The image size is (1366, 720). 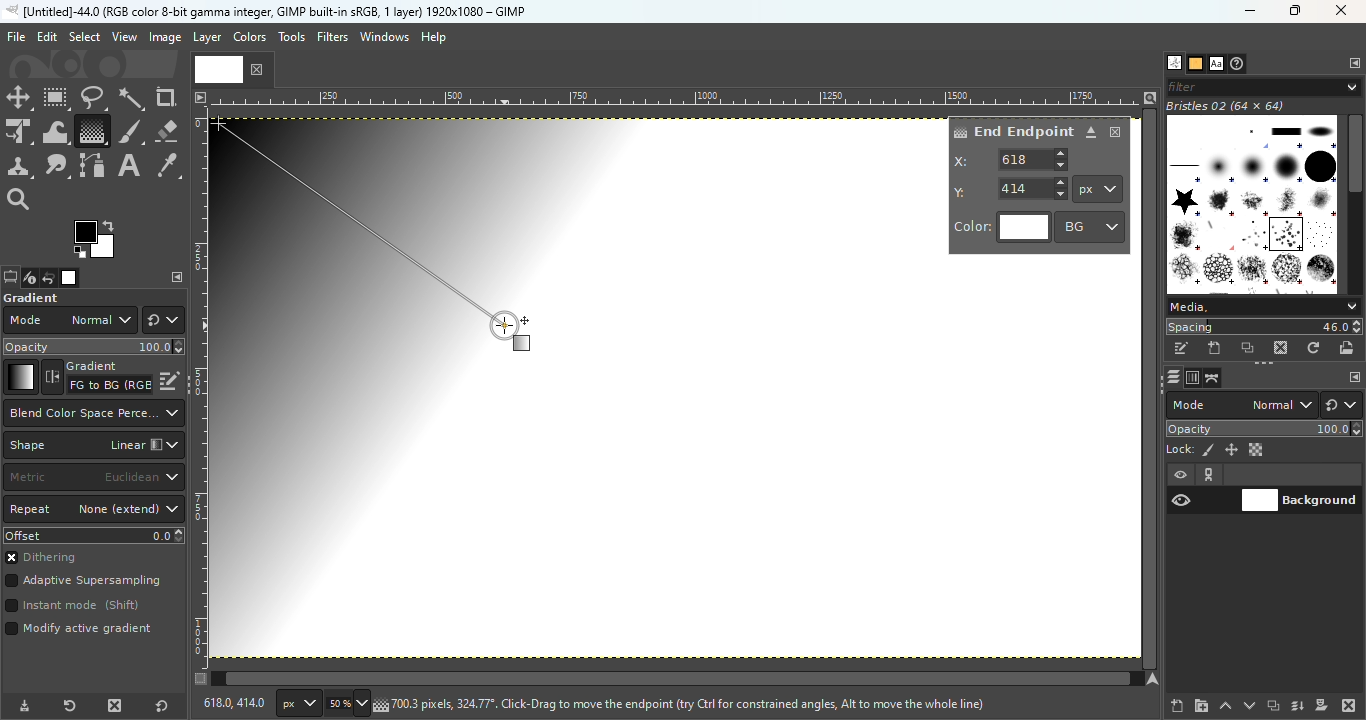 I want to click on Reset to default values, so click(x=166, y=705).